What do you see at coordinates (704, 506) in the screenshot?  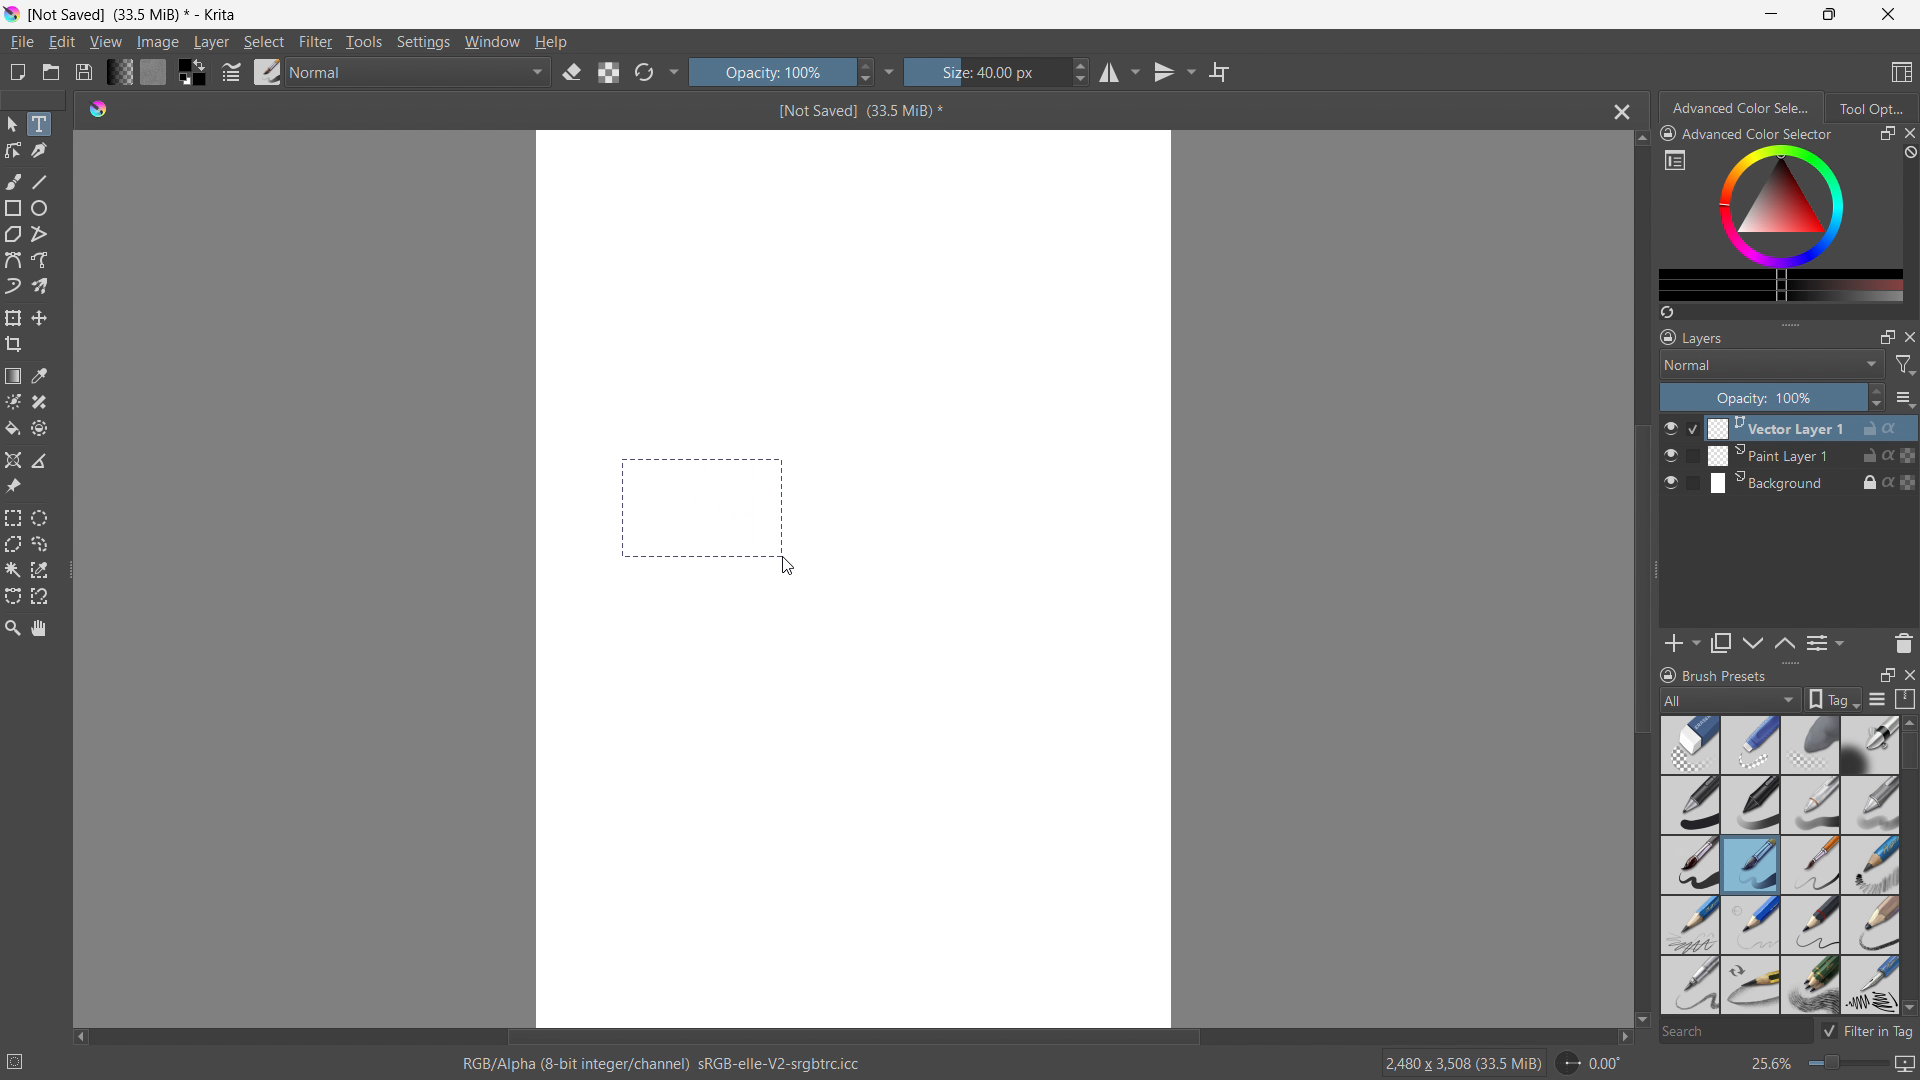 I see `making a selection to input text` at bounding box center [704, 506].